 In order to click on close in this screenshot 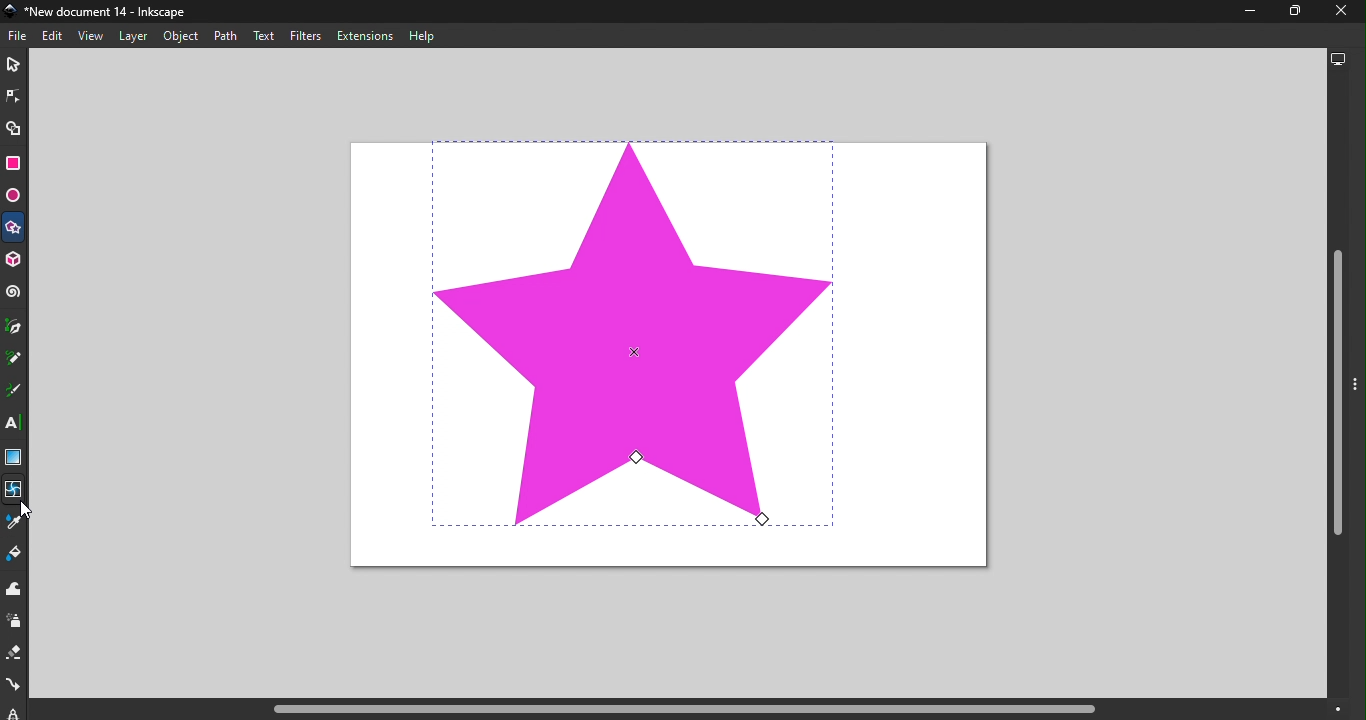, I will do `click(1336, 12)`.